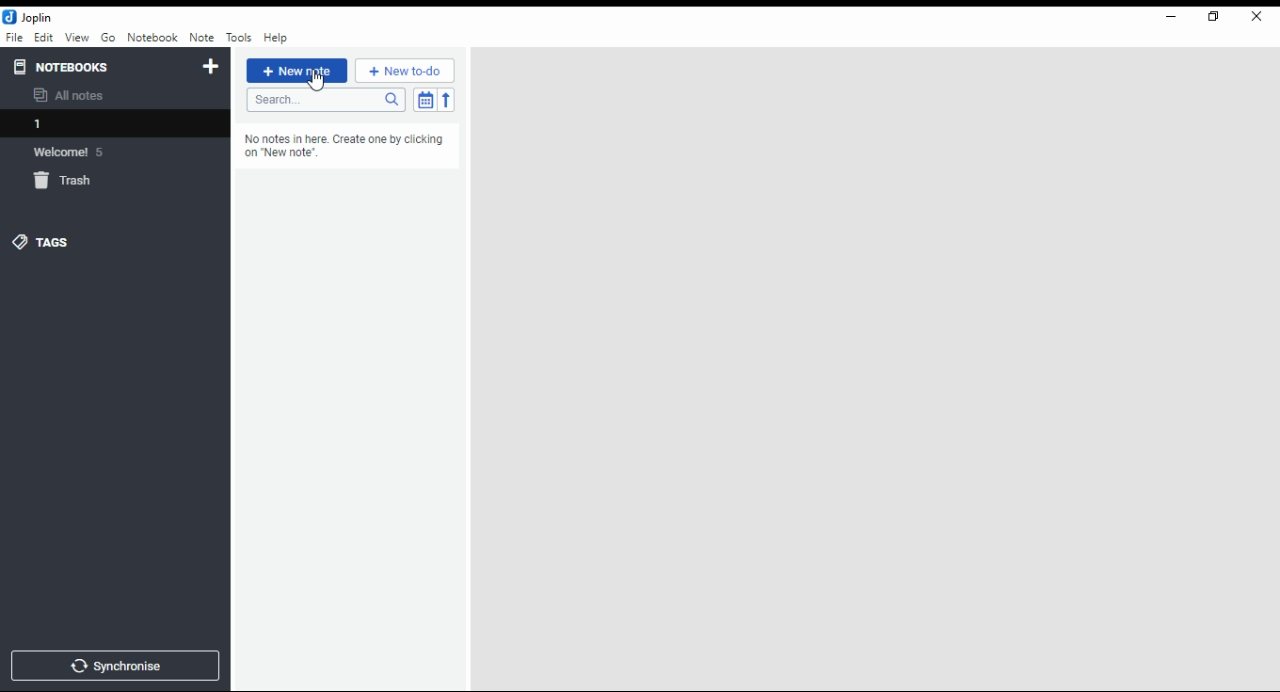  I want to click on help, so click(276, 38).